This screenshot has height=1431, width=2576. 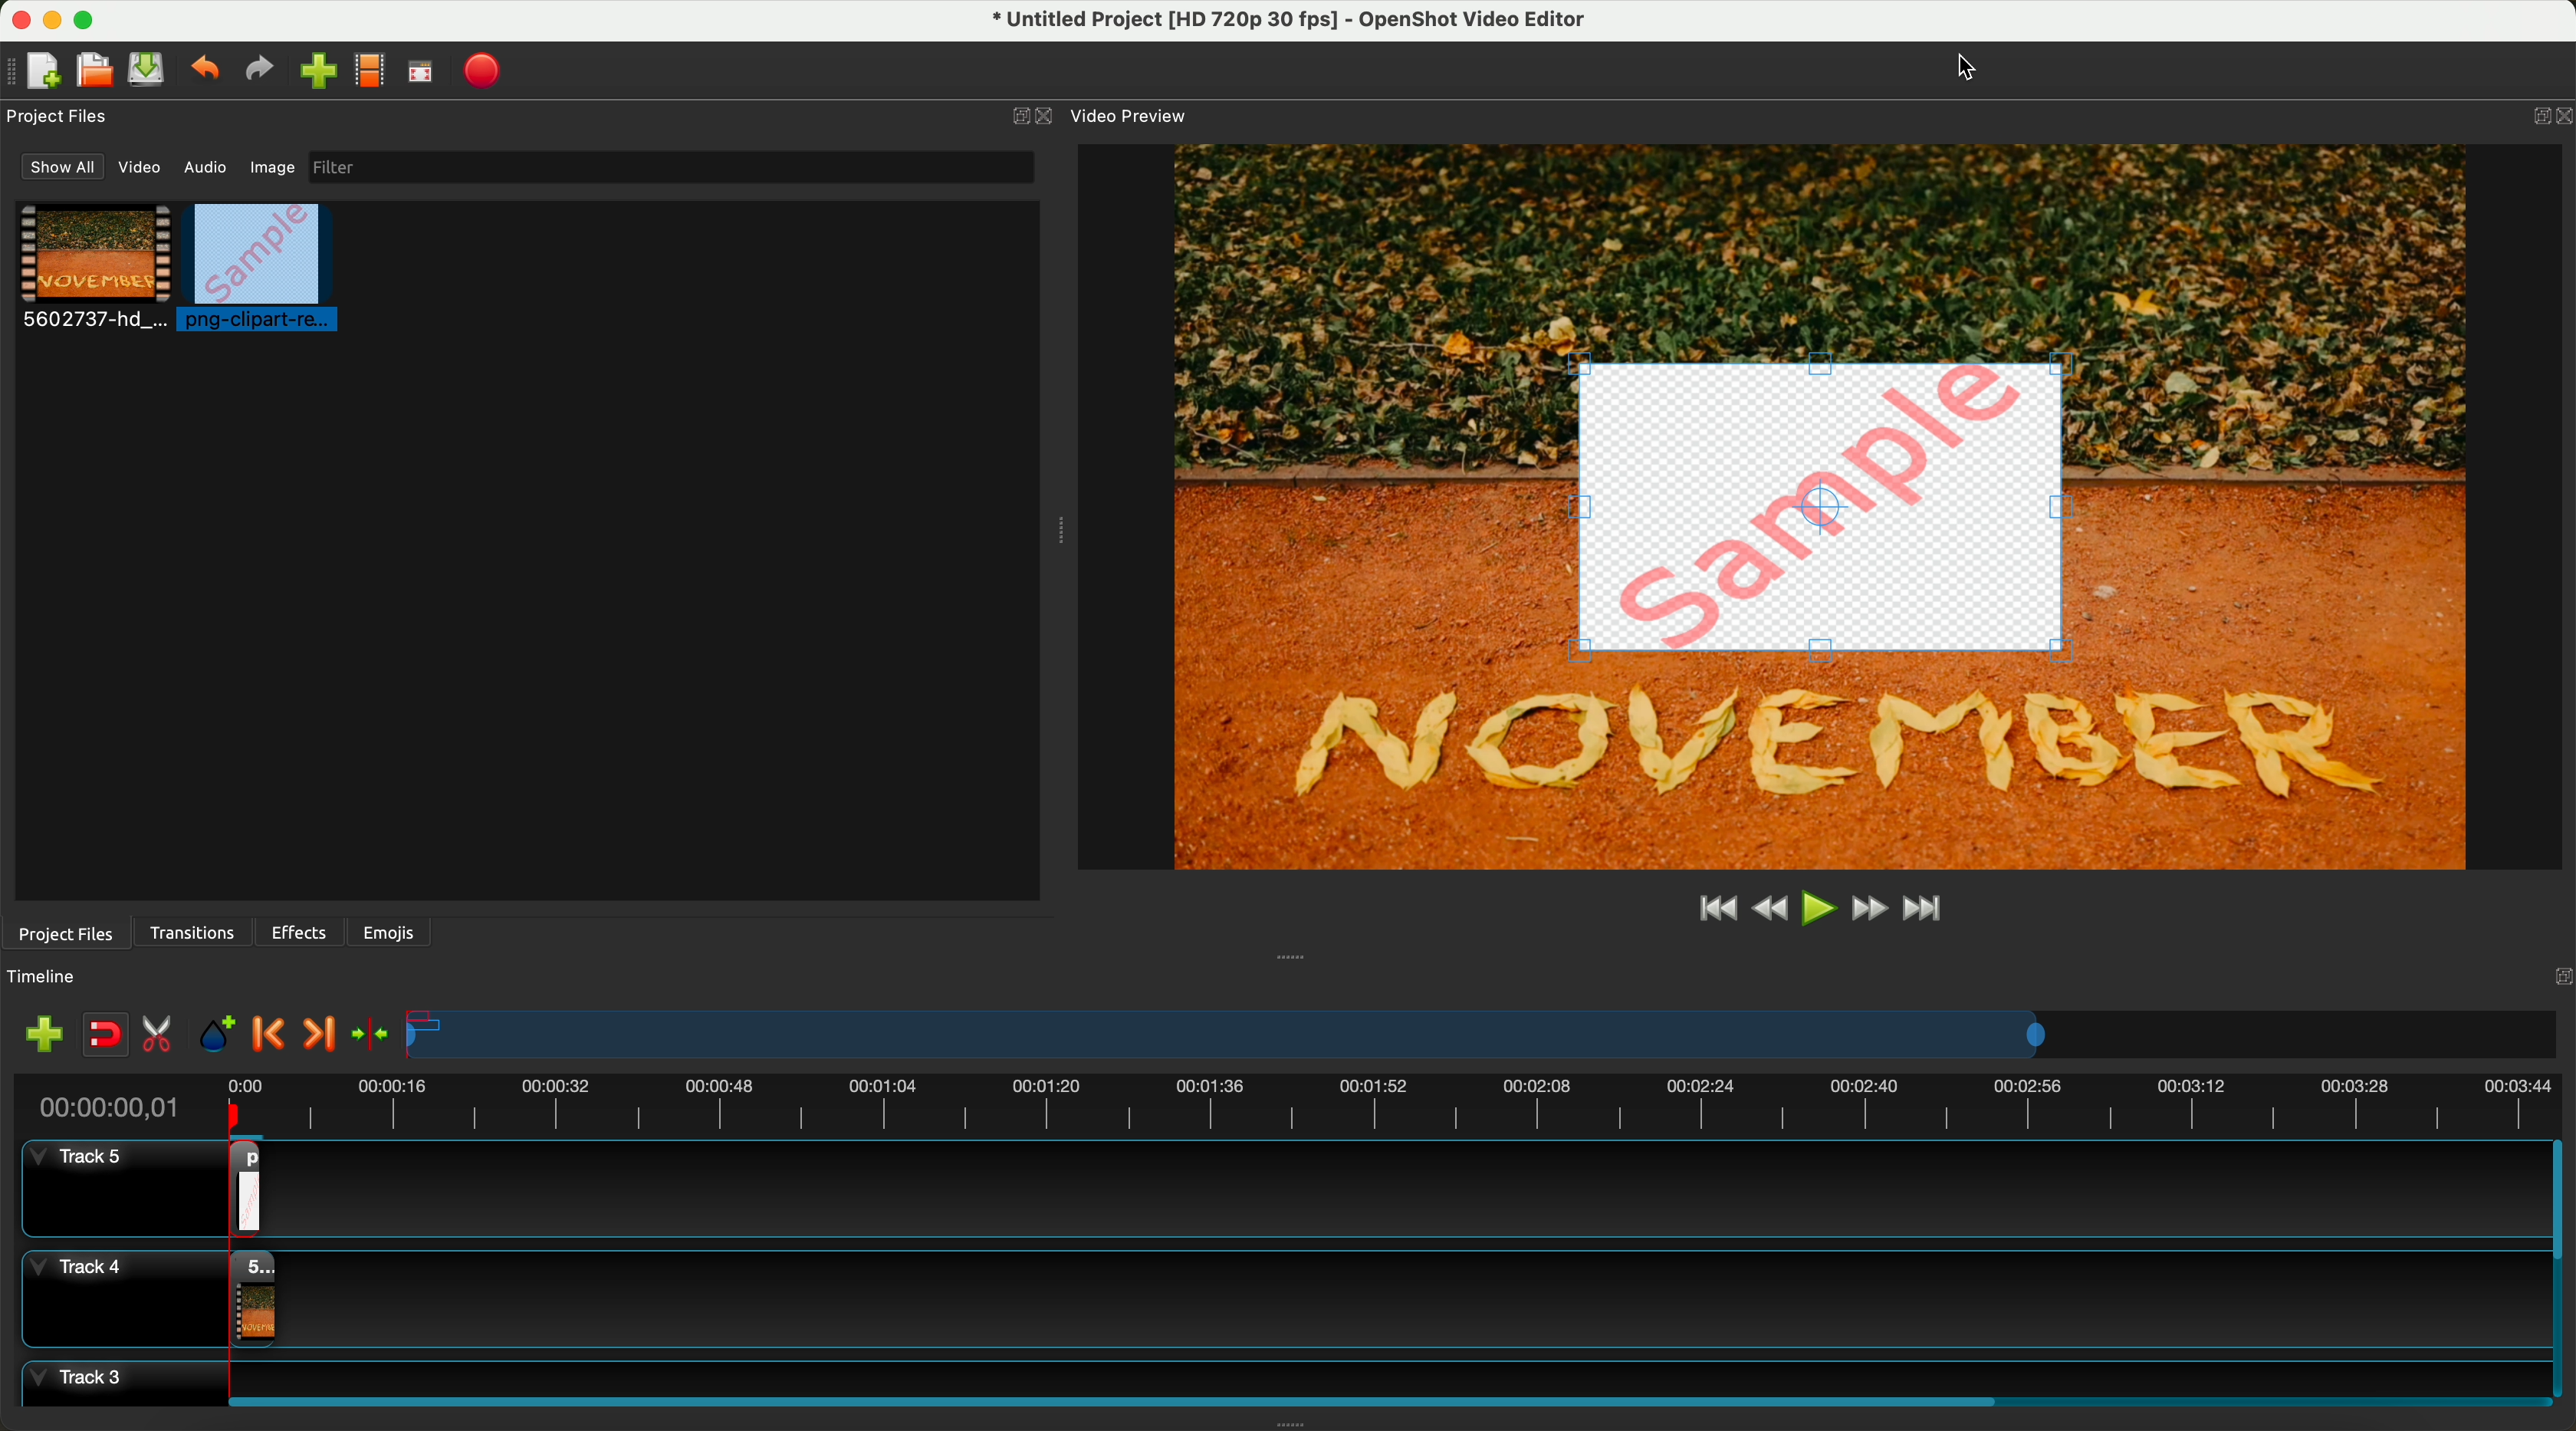 I want to click on fast foward, so click(x=1867, y=911).